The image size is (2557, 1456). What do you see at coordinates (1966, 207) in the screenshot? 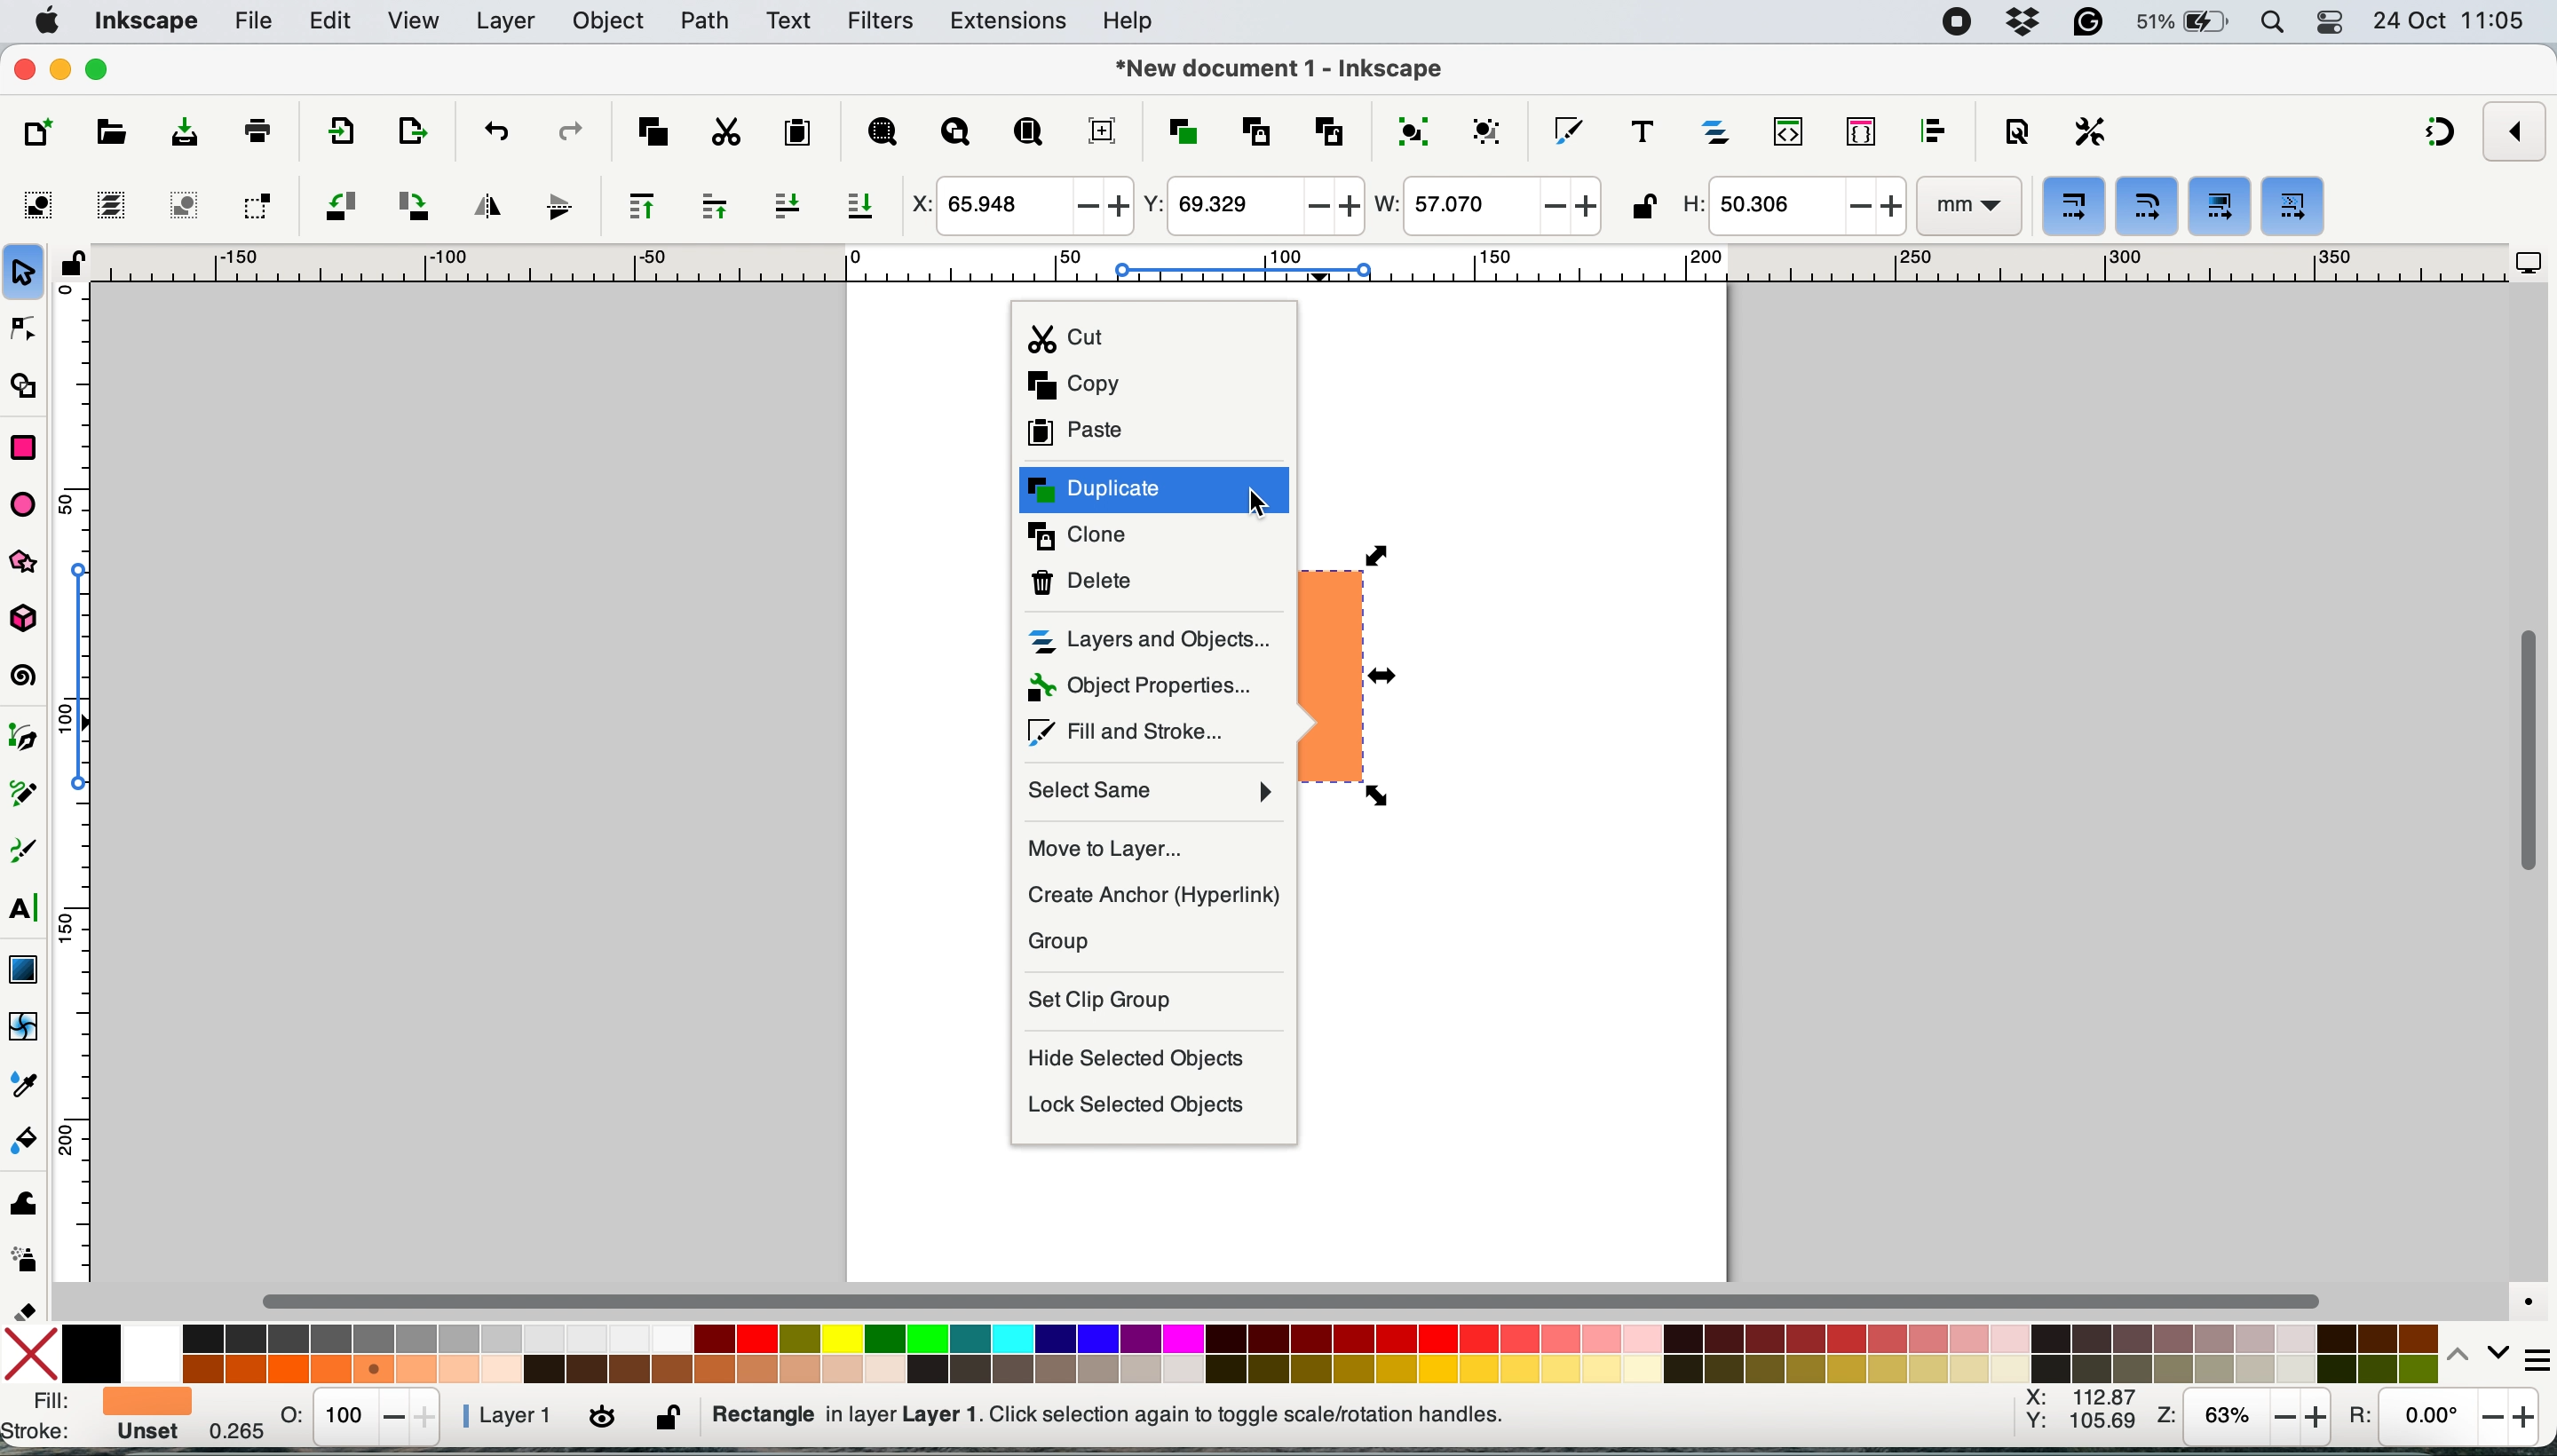
I see `mm` at bounding box center [1966, 207].